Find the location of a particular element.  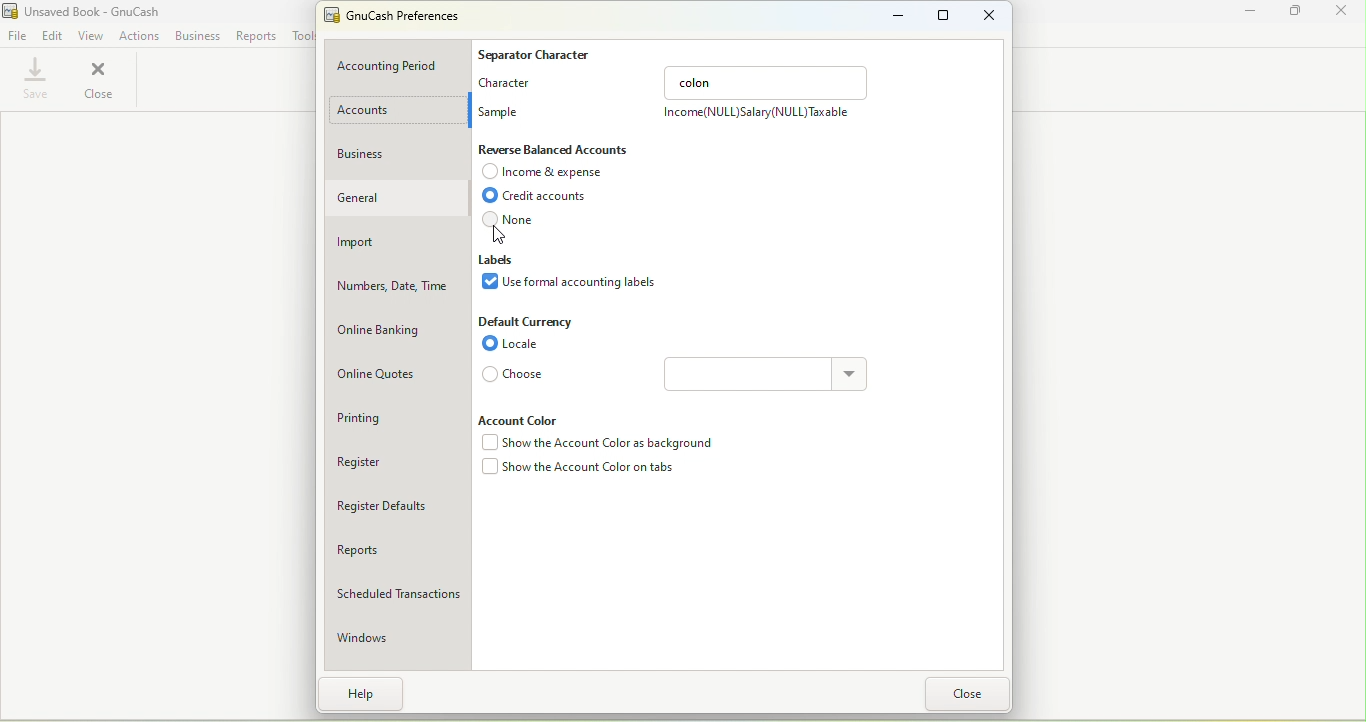

GnuCash preferneces is located at coordinates (392, 15).